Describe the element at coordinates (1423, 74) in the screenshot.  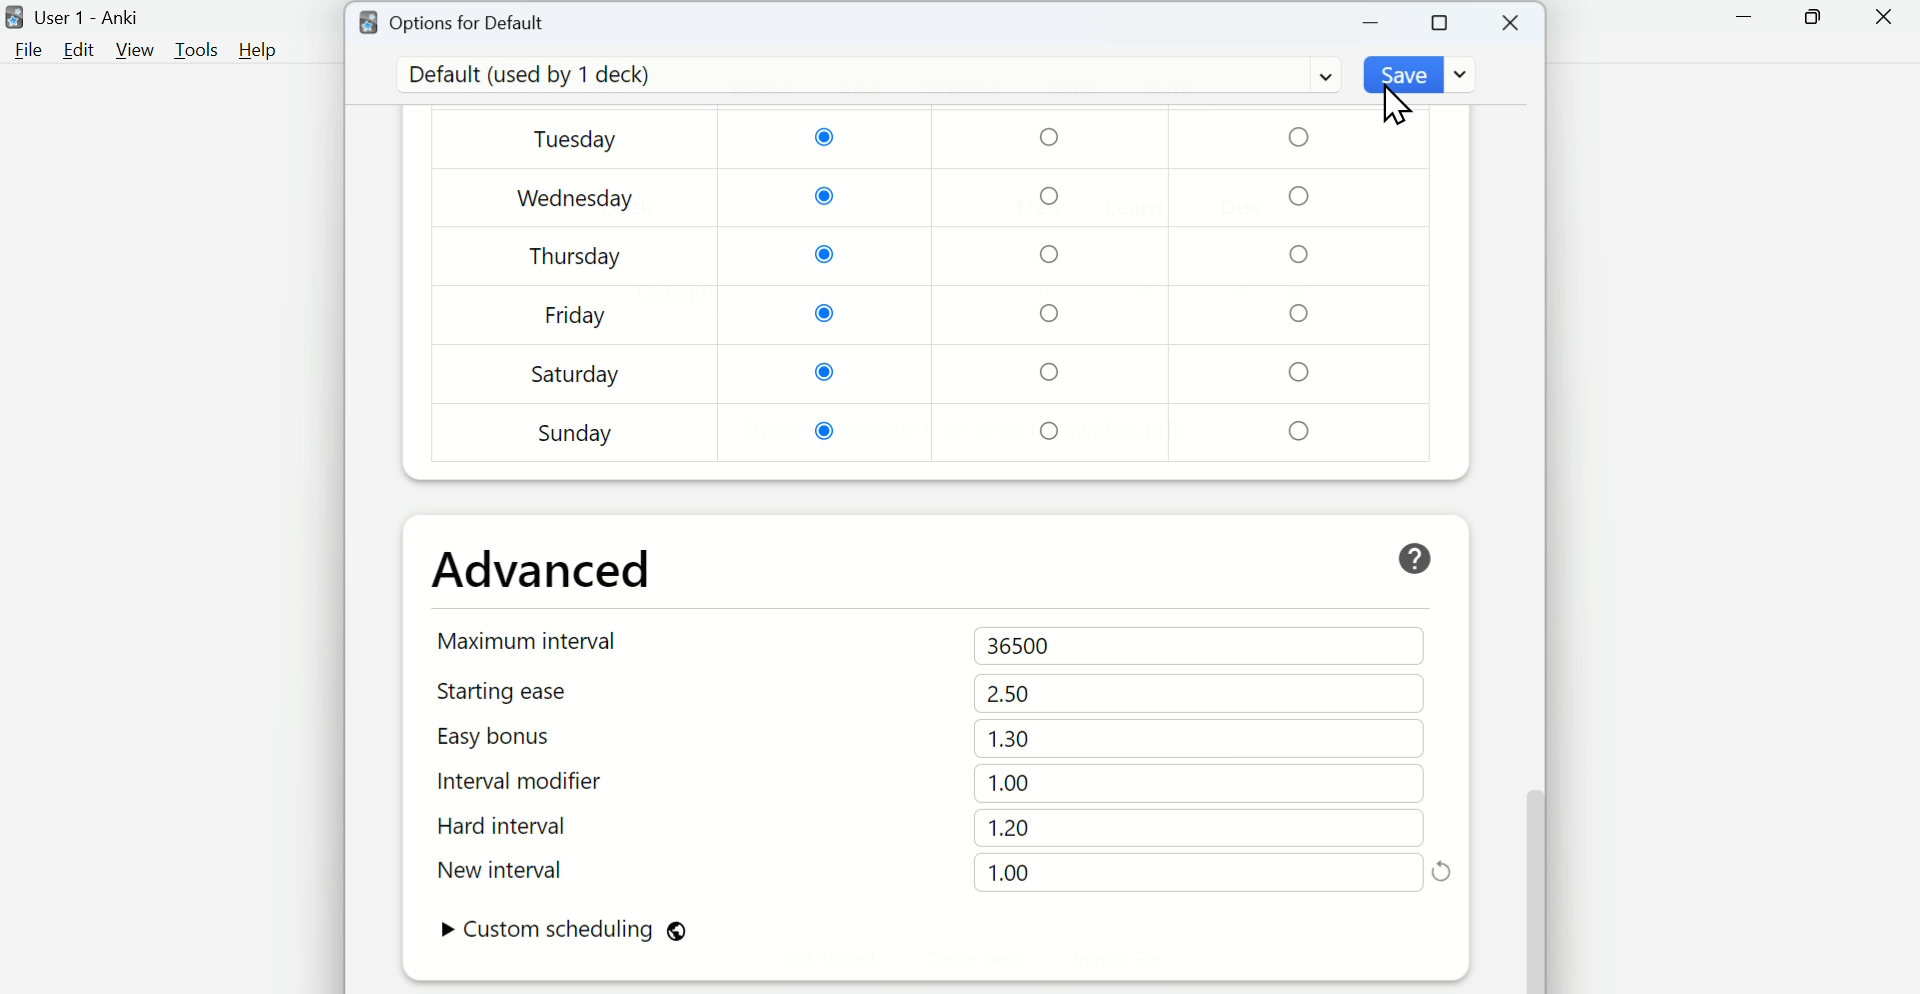
I see `Save` at that location.